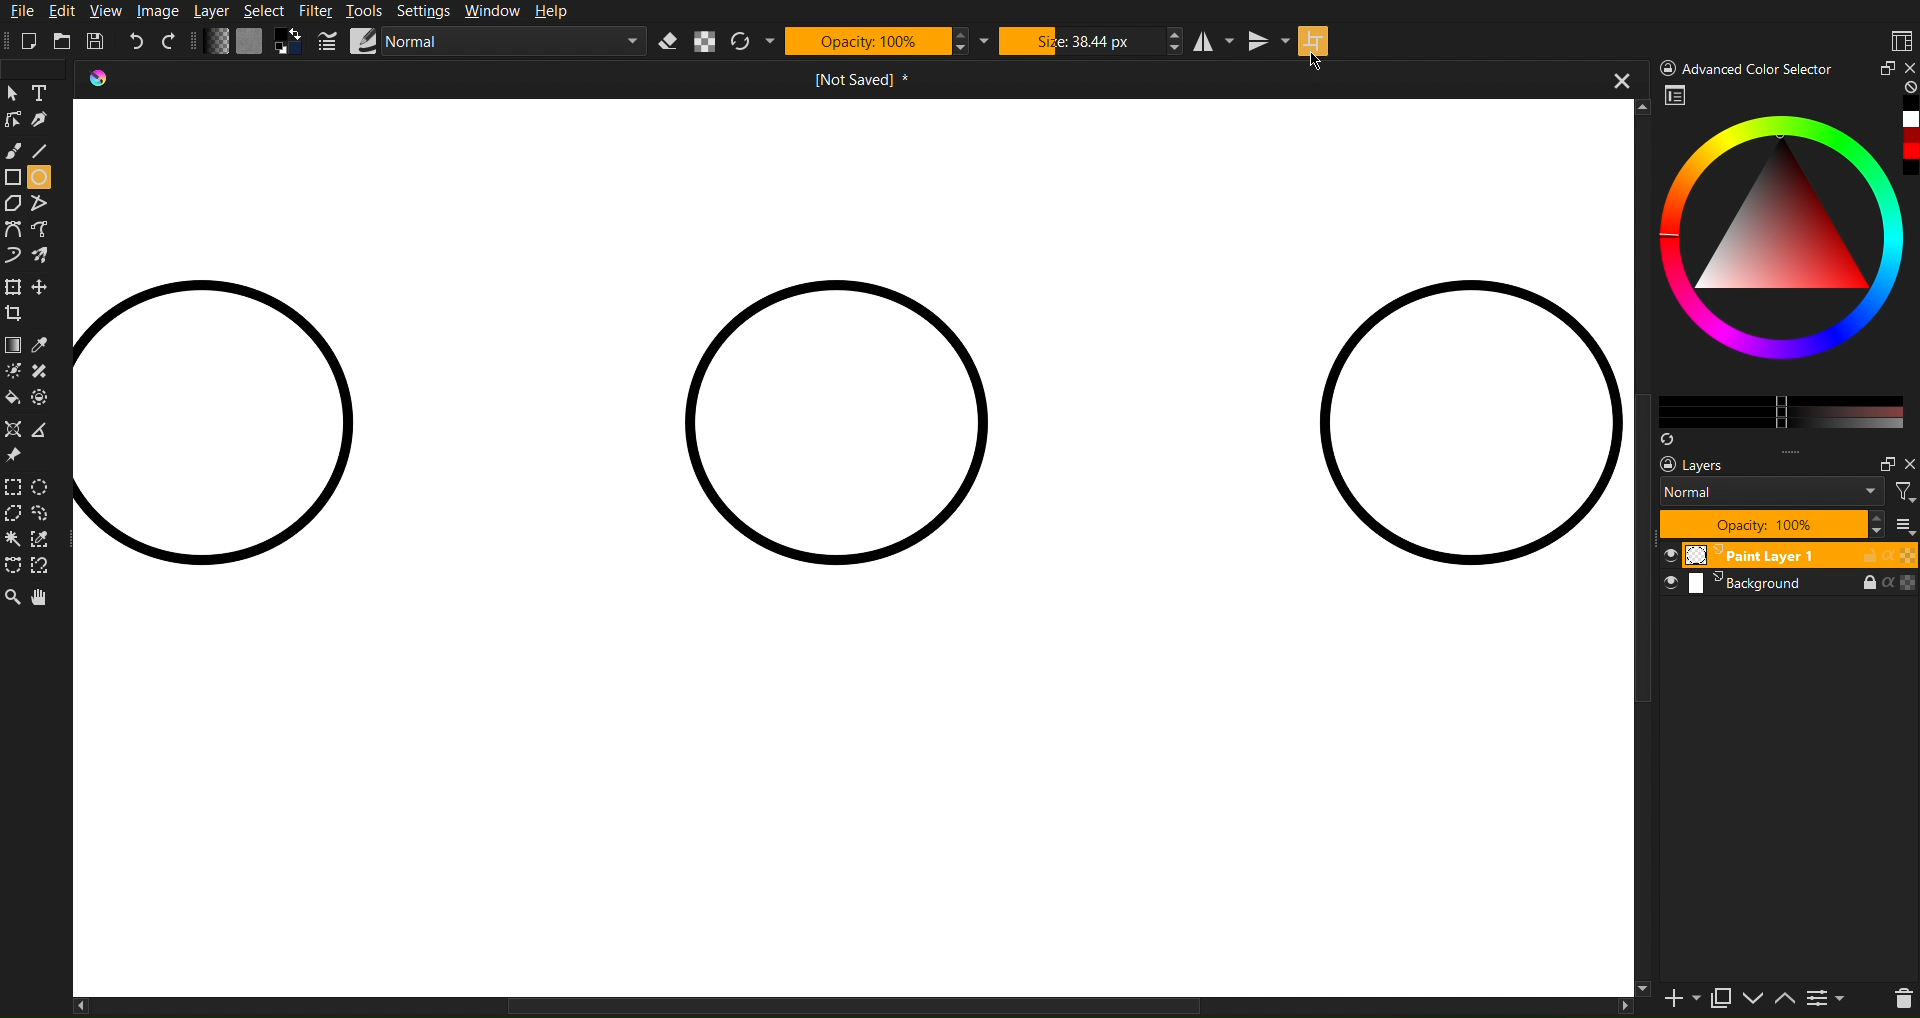 This screenshot has width=1920, height=1018. What do you see at coordinates (13, 485) in the screenshot?
I see `Selection Tools` at bounding box center [13, 485].